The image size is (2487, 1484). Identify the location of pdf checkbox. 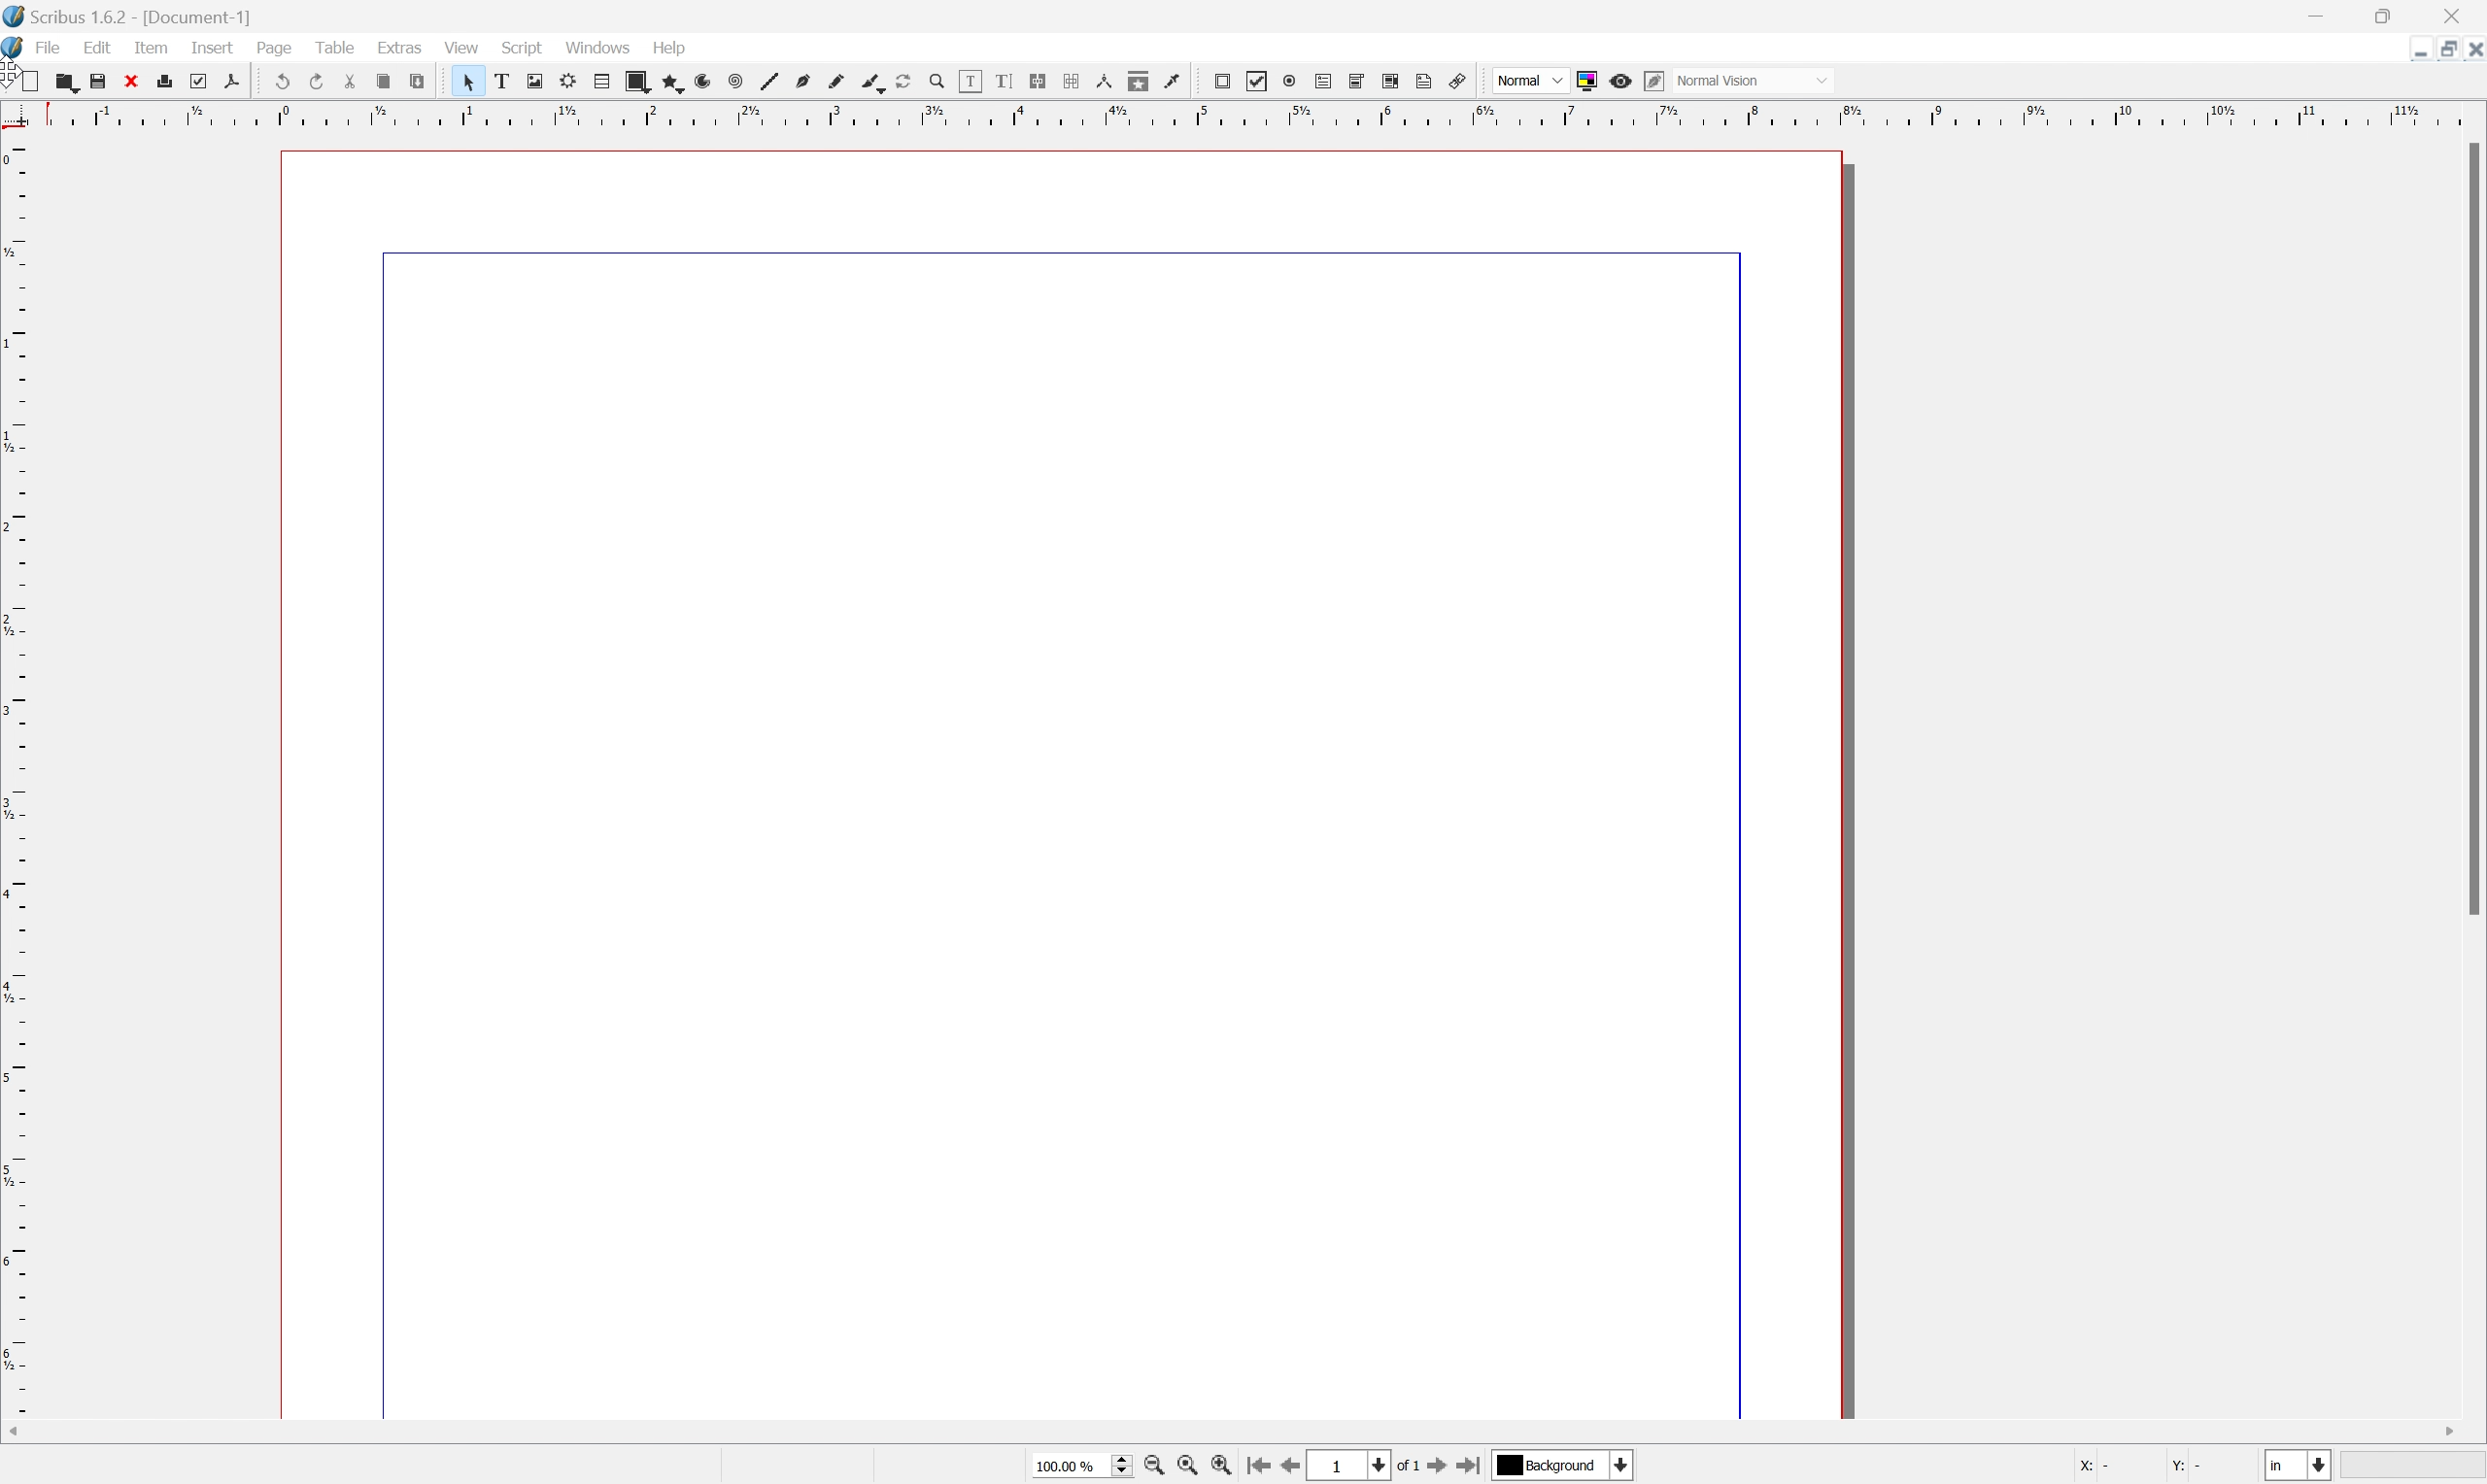
(1256, 81).